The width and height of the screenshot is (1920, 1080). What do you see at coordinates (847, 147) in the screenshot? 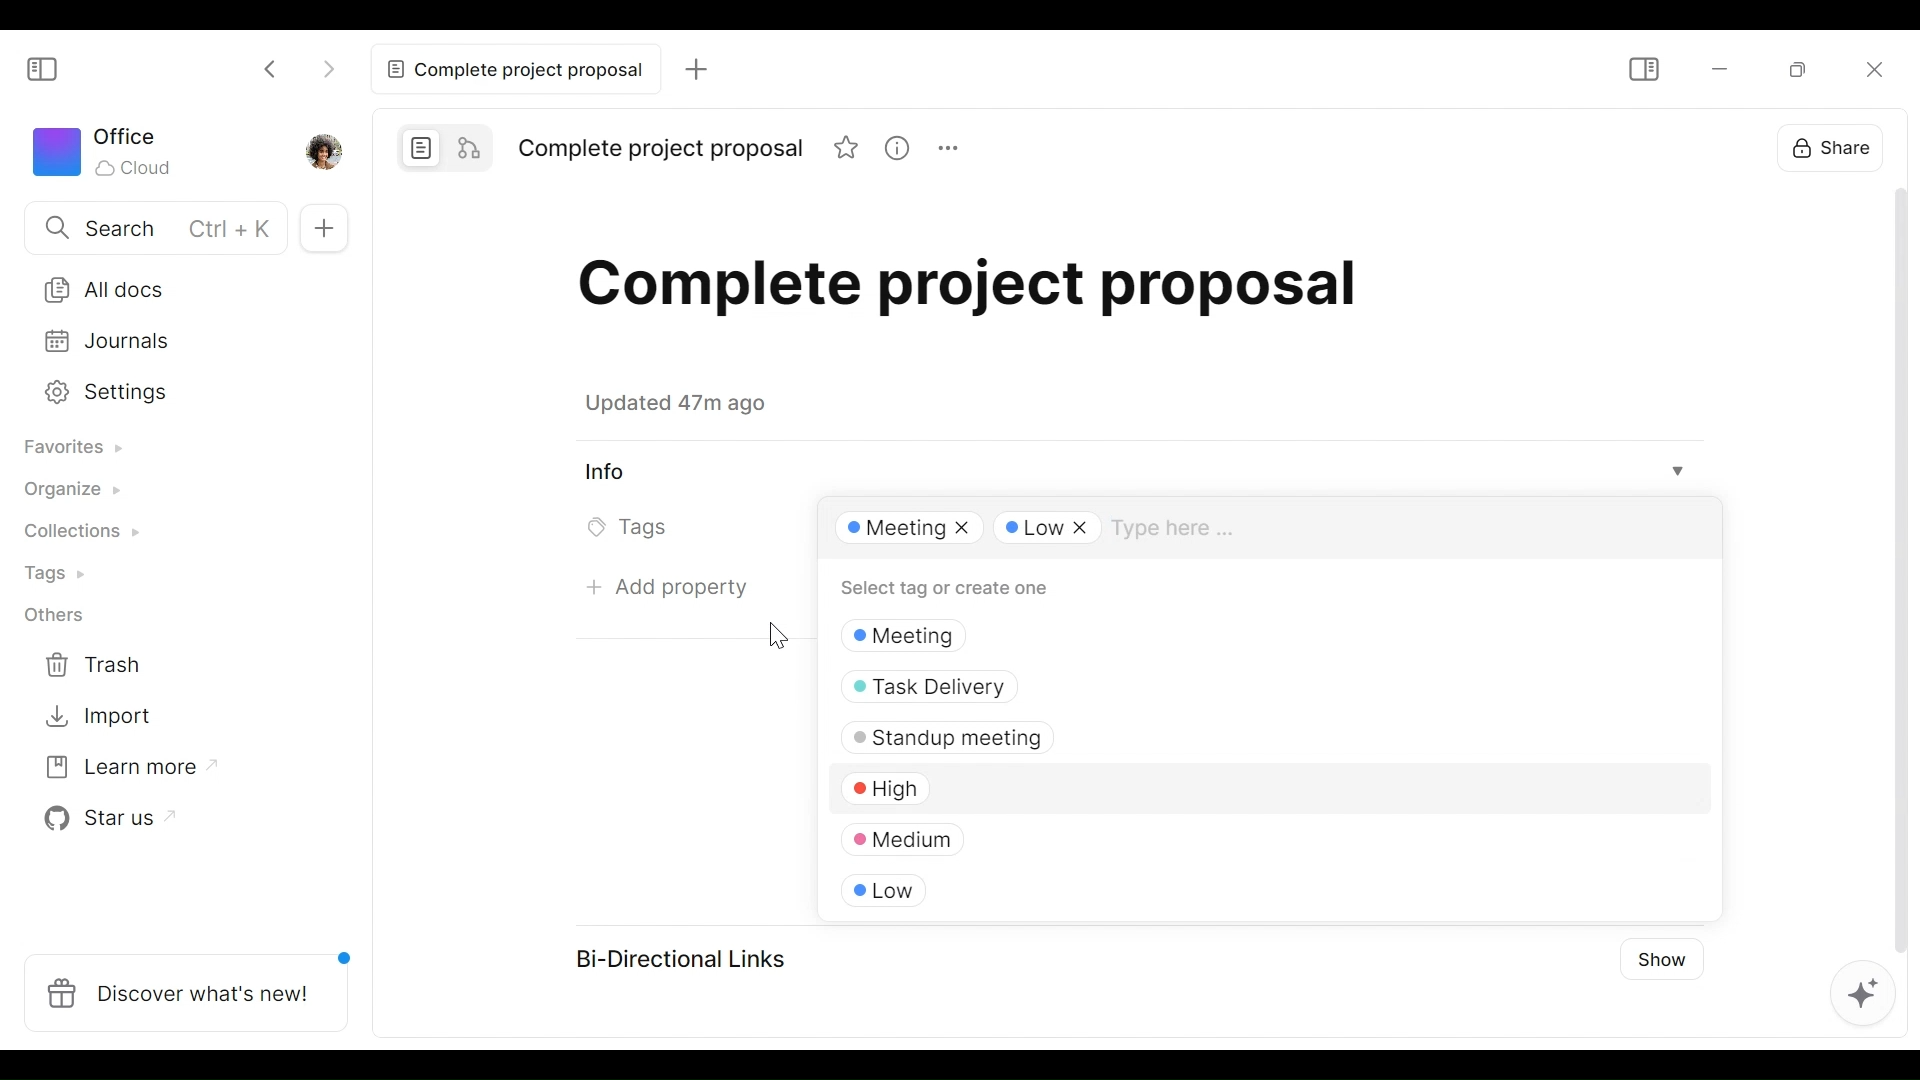
I see `Favorite` at bounding box center [847, 147].